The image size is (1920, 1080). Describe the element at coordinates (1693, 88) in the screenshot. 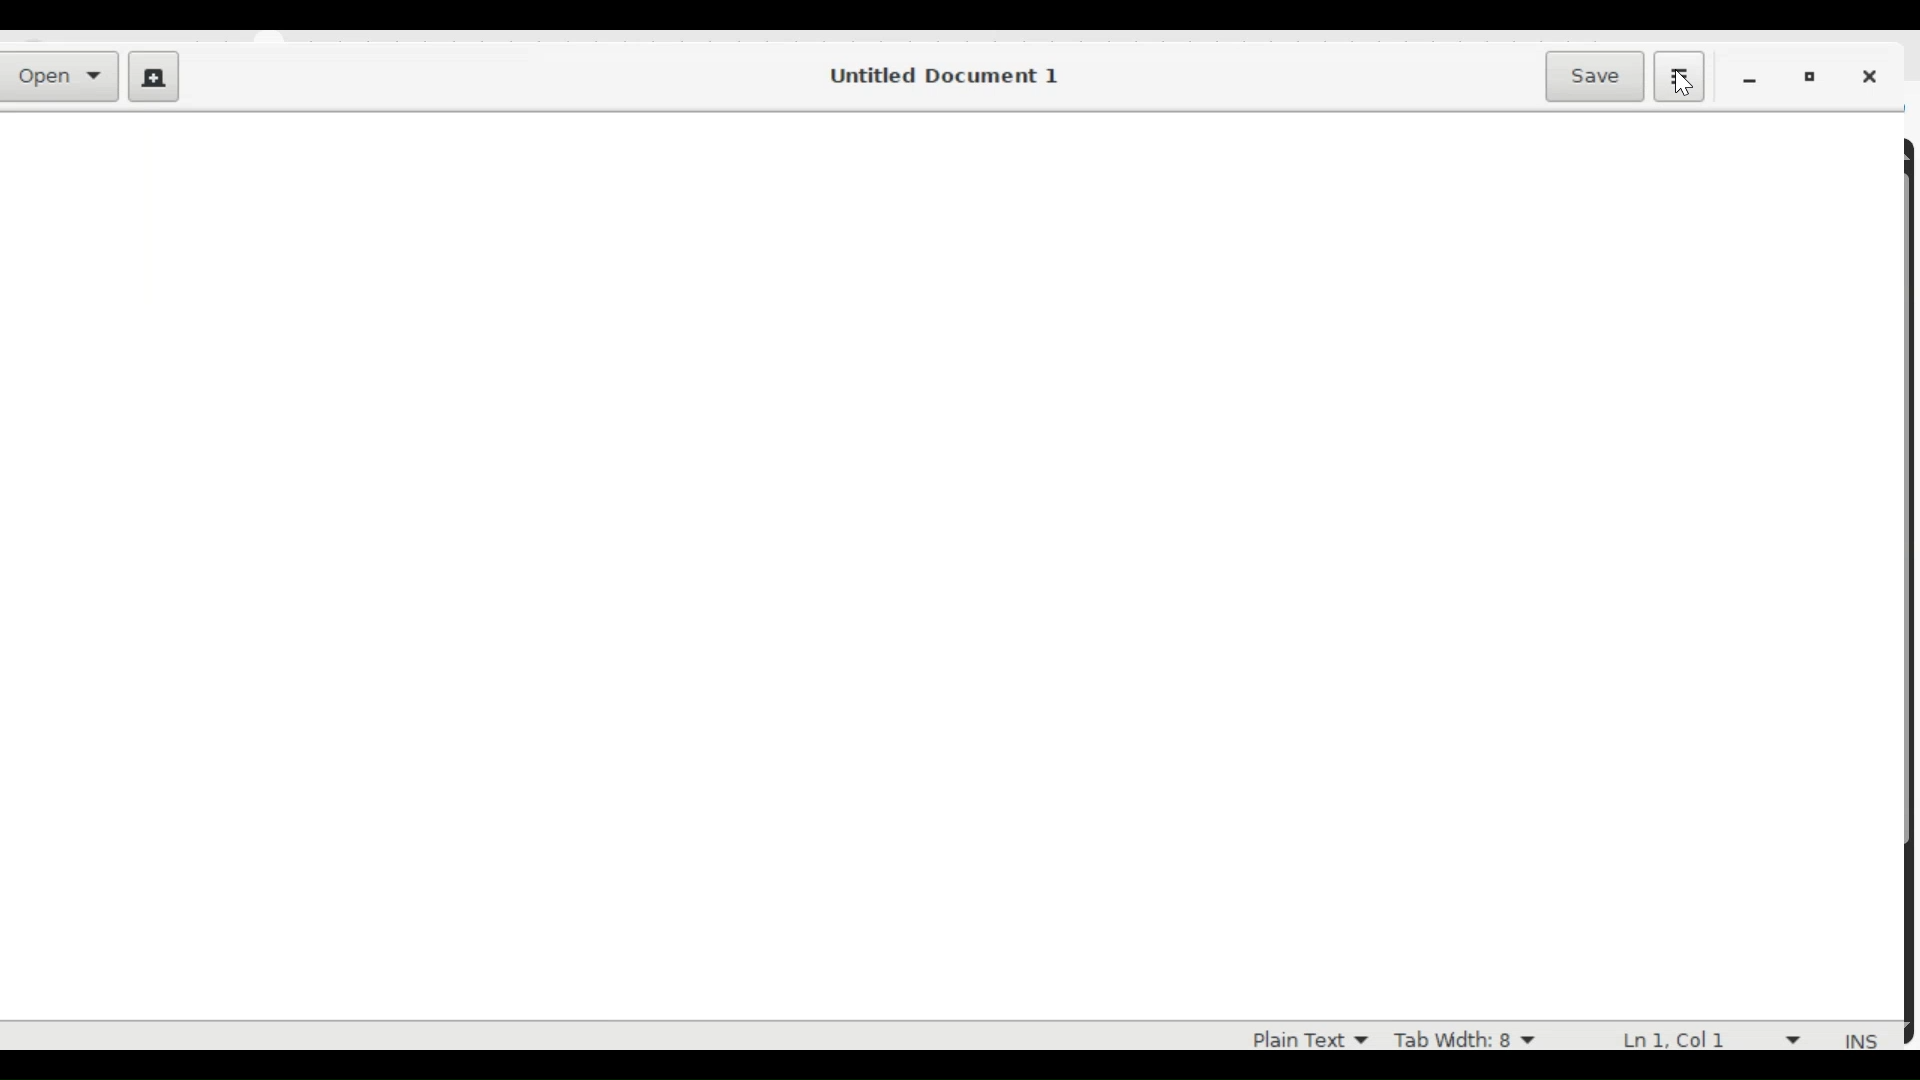

I see `cursor` at that location.